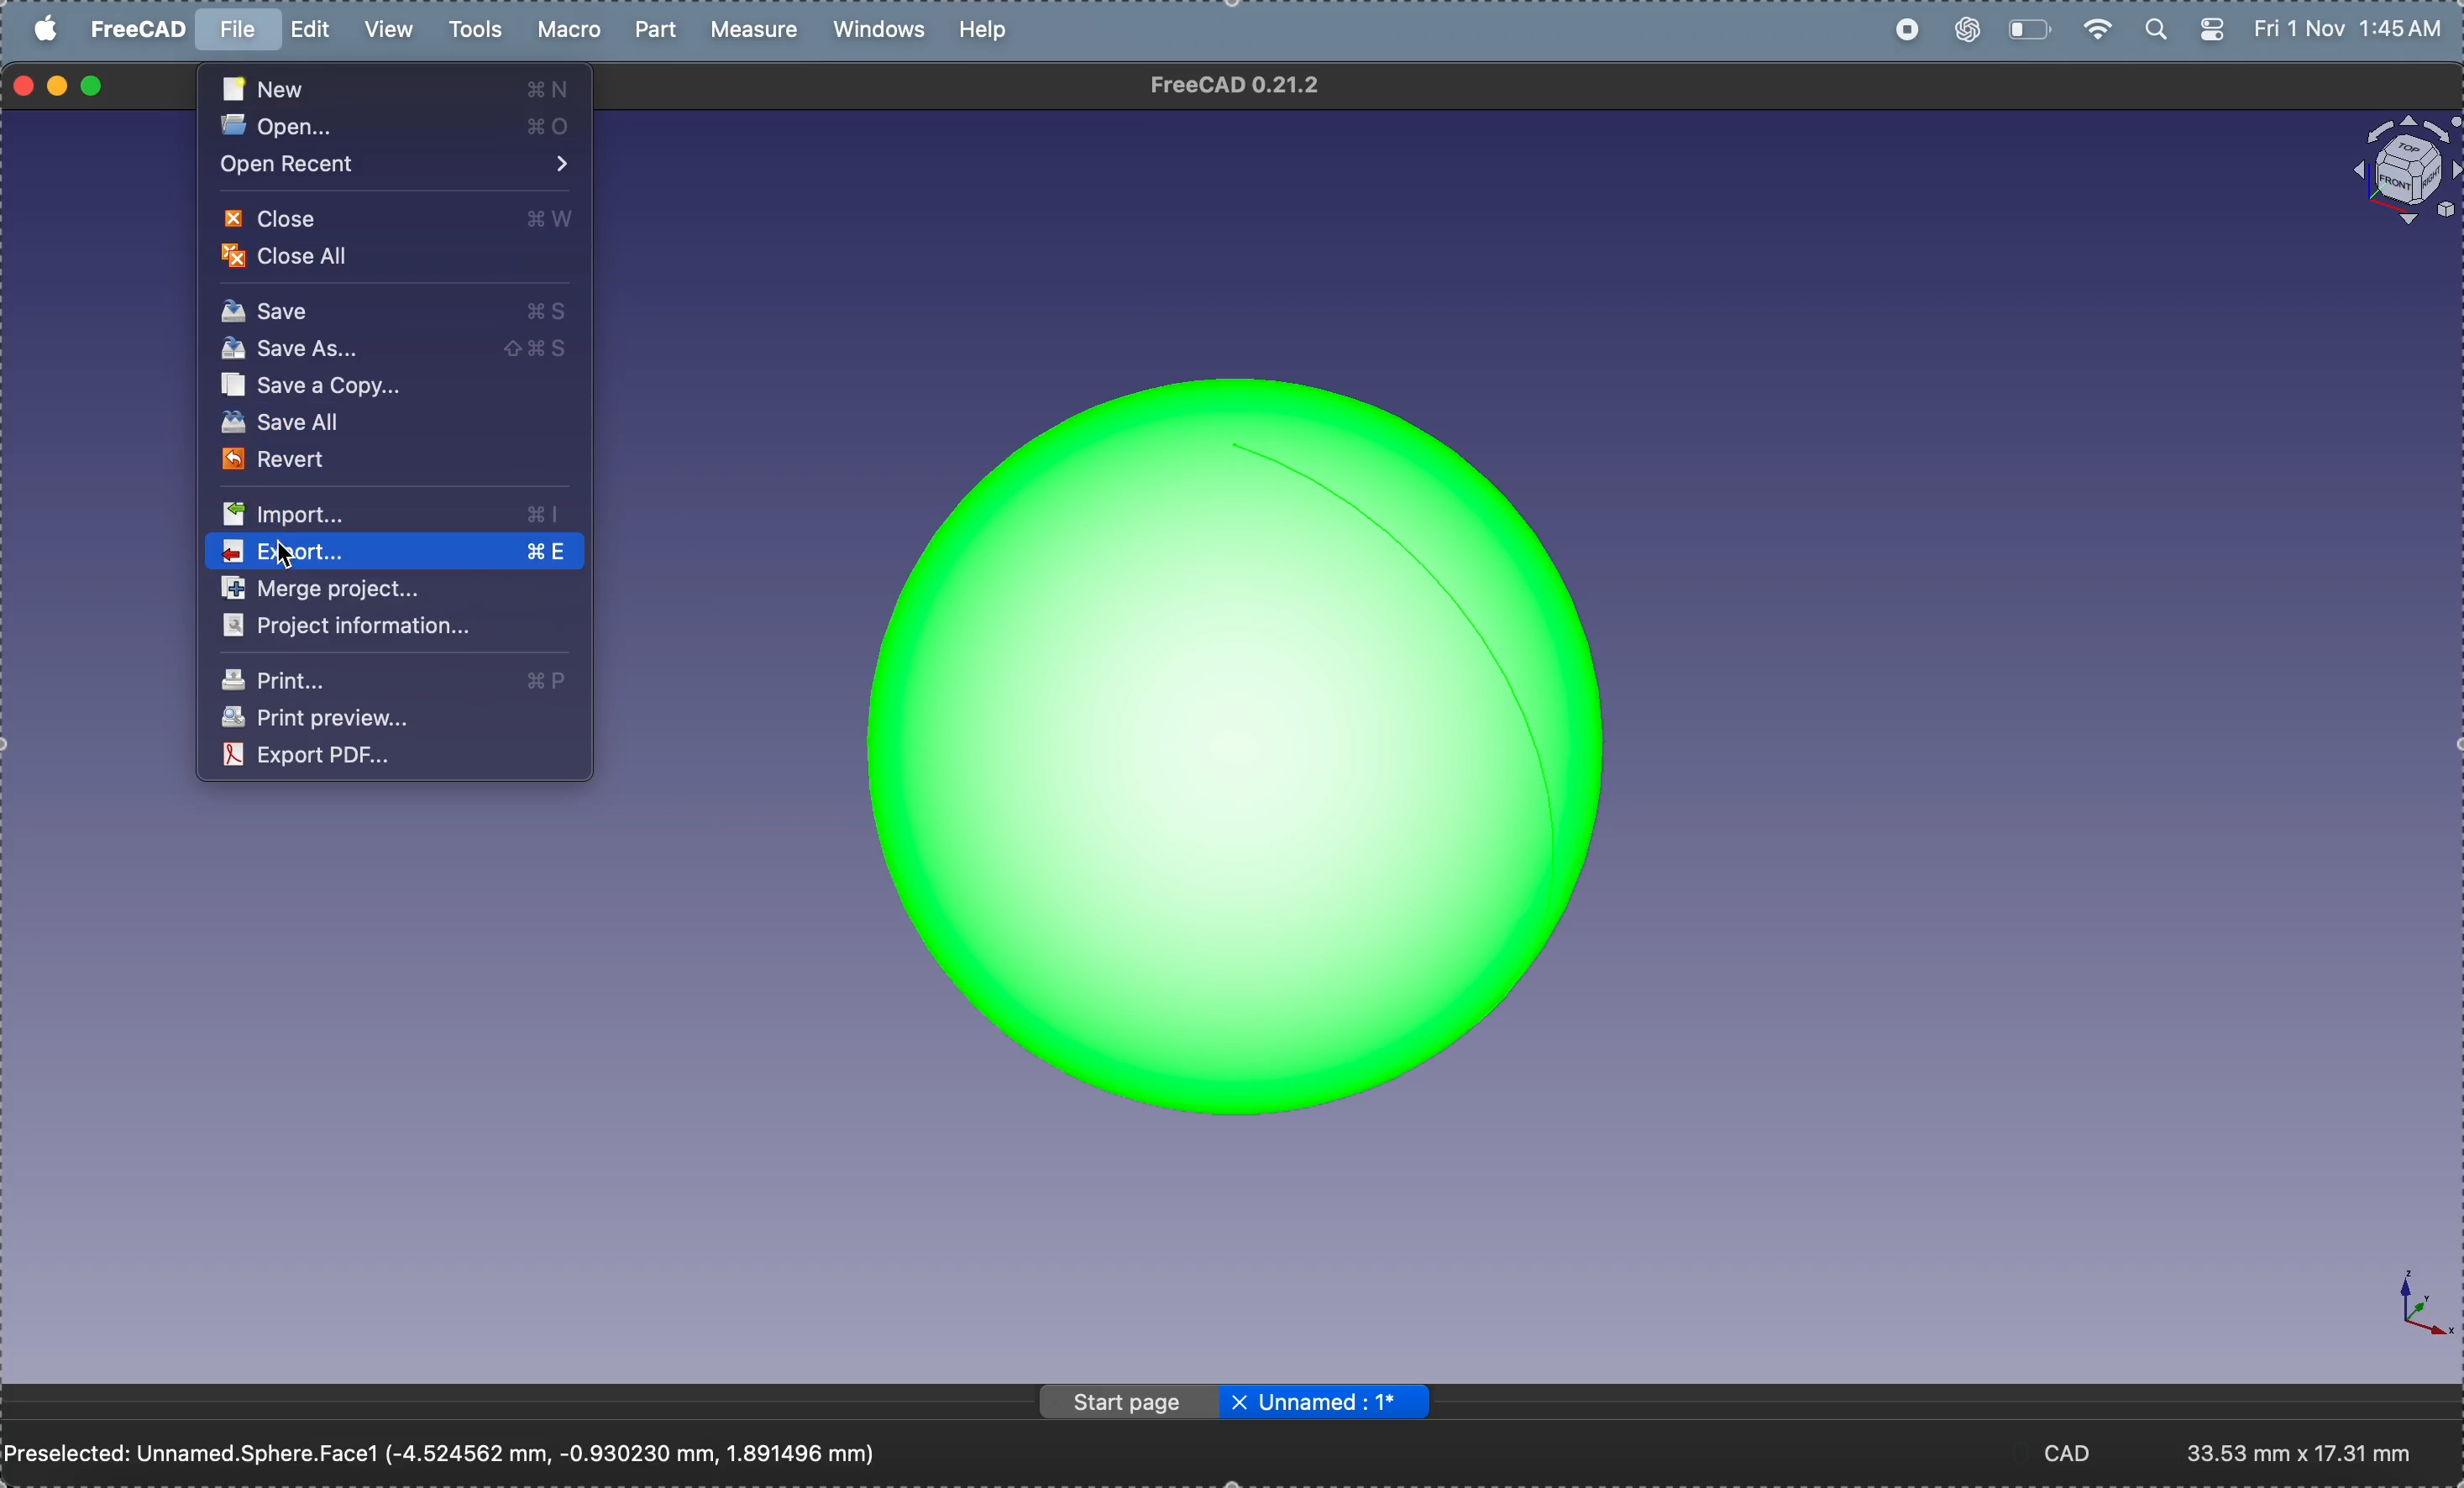  Describe the element at coordinates (576, 30) in the screenshot. I see `marco` at that location.